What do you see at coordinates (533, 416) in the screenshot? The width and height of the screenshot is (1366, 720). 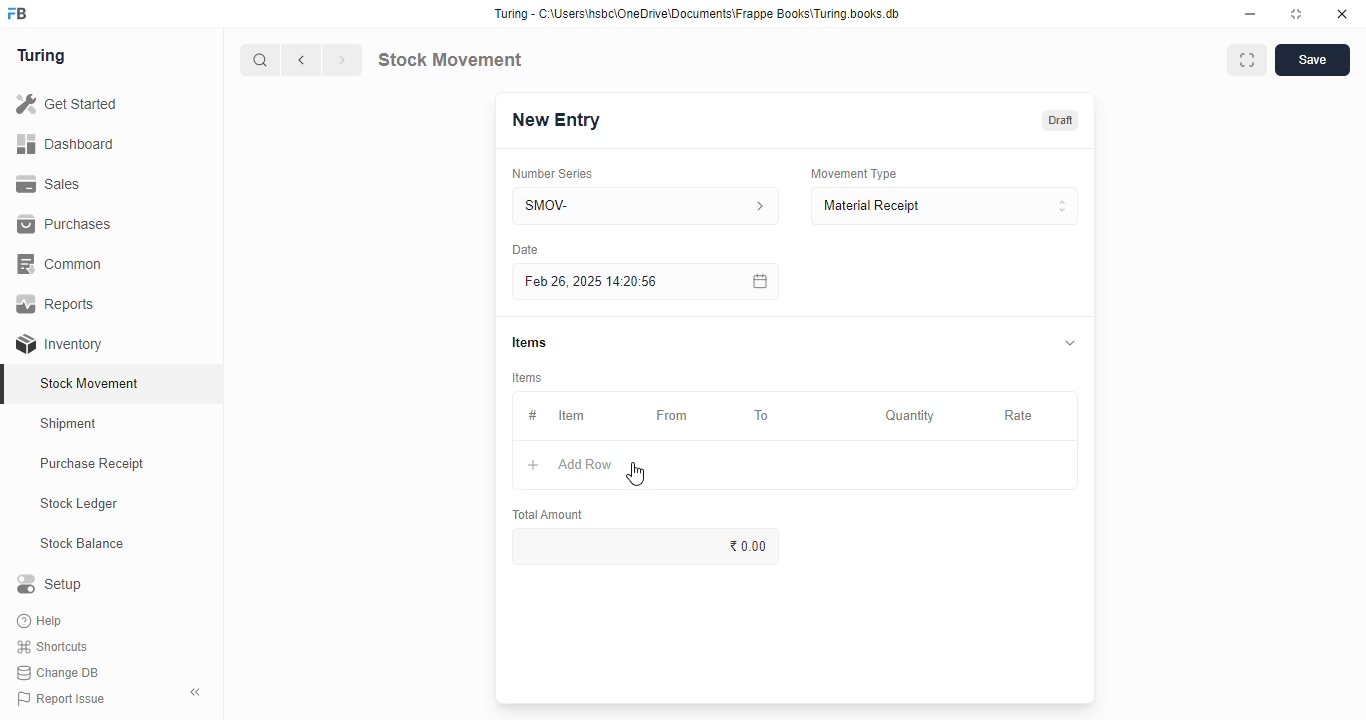 I see `#` at bounding box center [533, 416].